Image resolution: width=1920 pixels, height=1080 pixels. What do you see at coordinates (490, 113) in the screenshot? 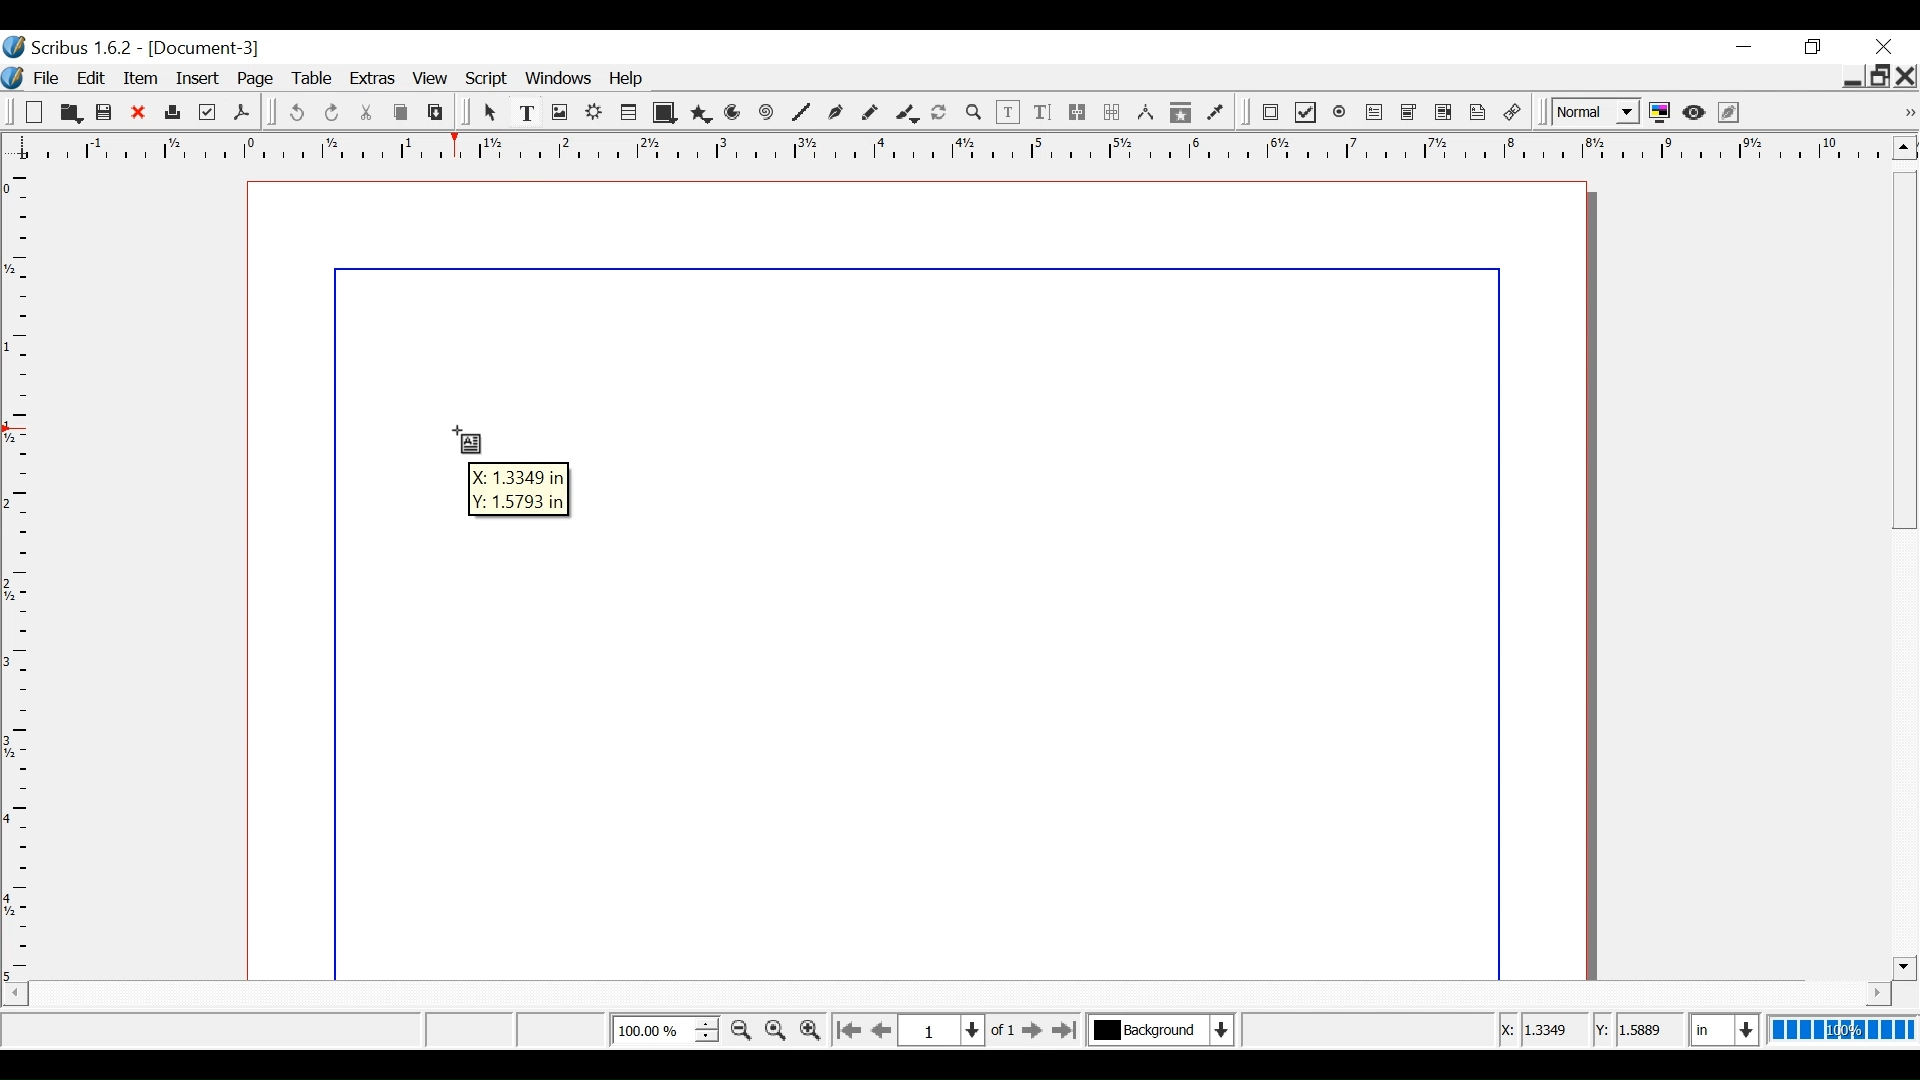
I see `Select` at bounding box center [490, 113].